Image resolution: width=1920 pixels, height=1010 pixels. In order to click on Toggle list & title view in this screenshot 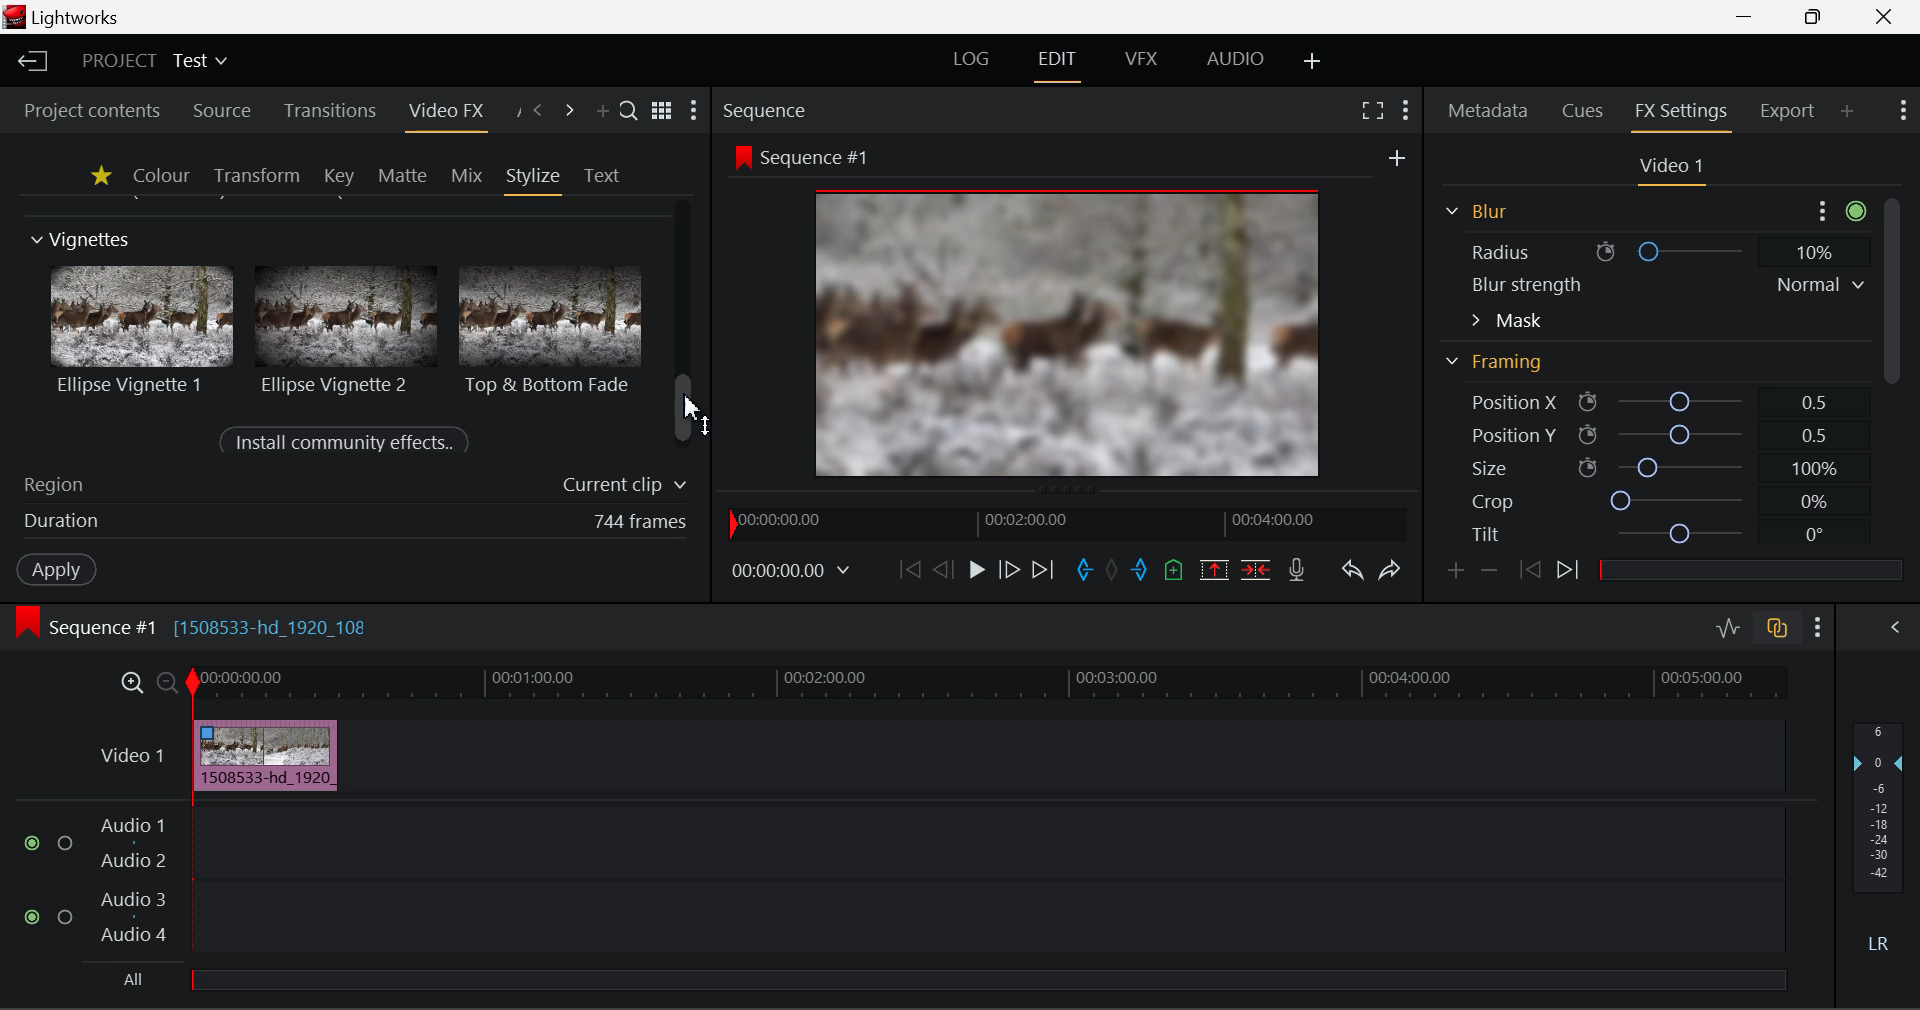, I will do `click(662, 113)`.